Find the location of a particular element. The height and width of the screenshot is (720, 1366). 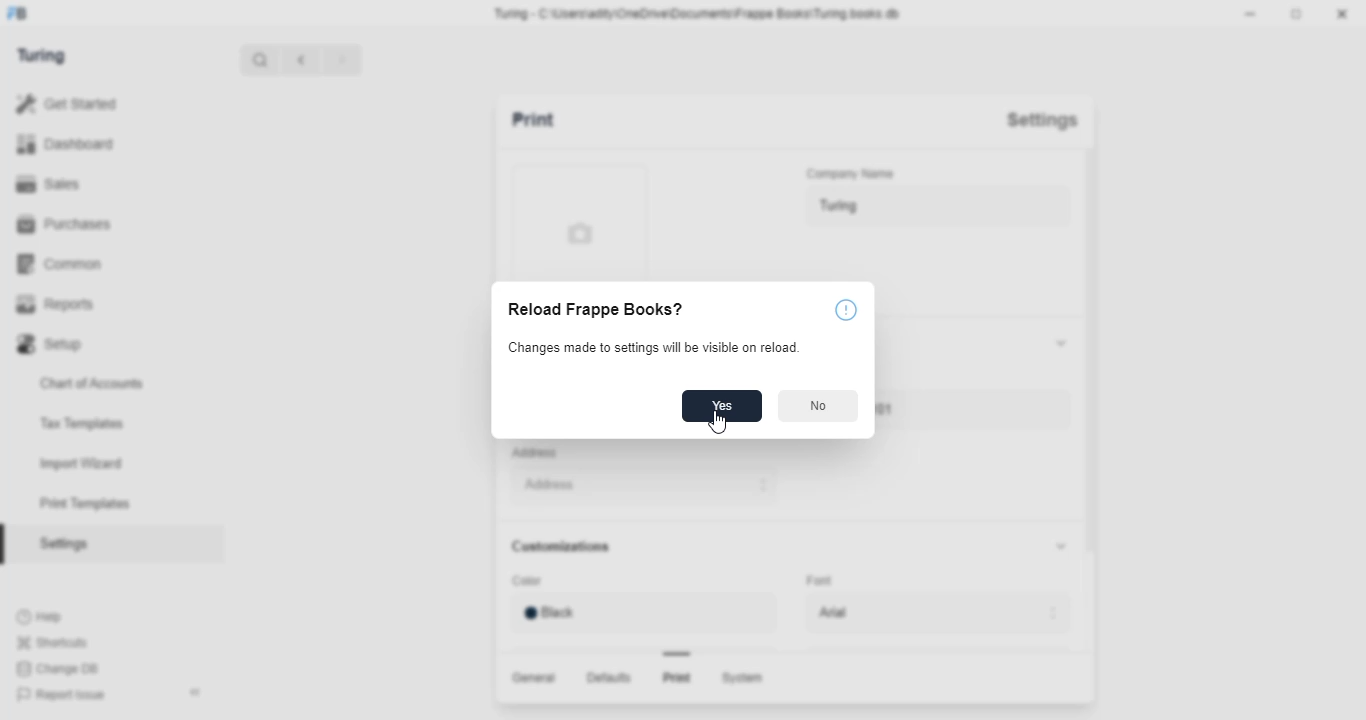

Settings is located at coordinates (1041, 120).